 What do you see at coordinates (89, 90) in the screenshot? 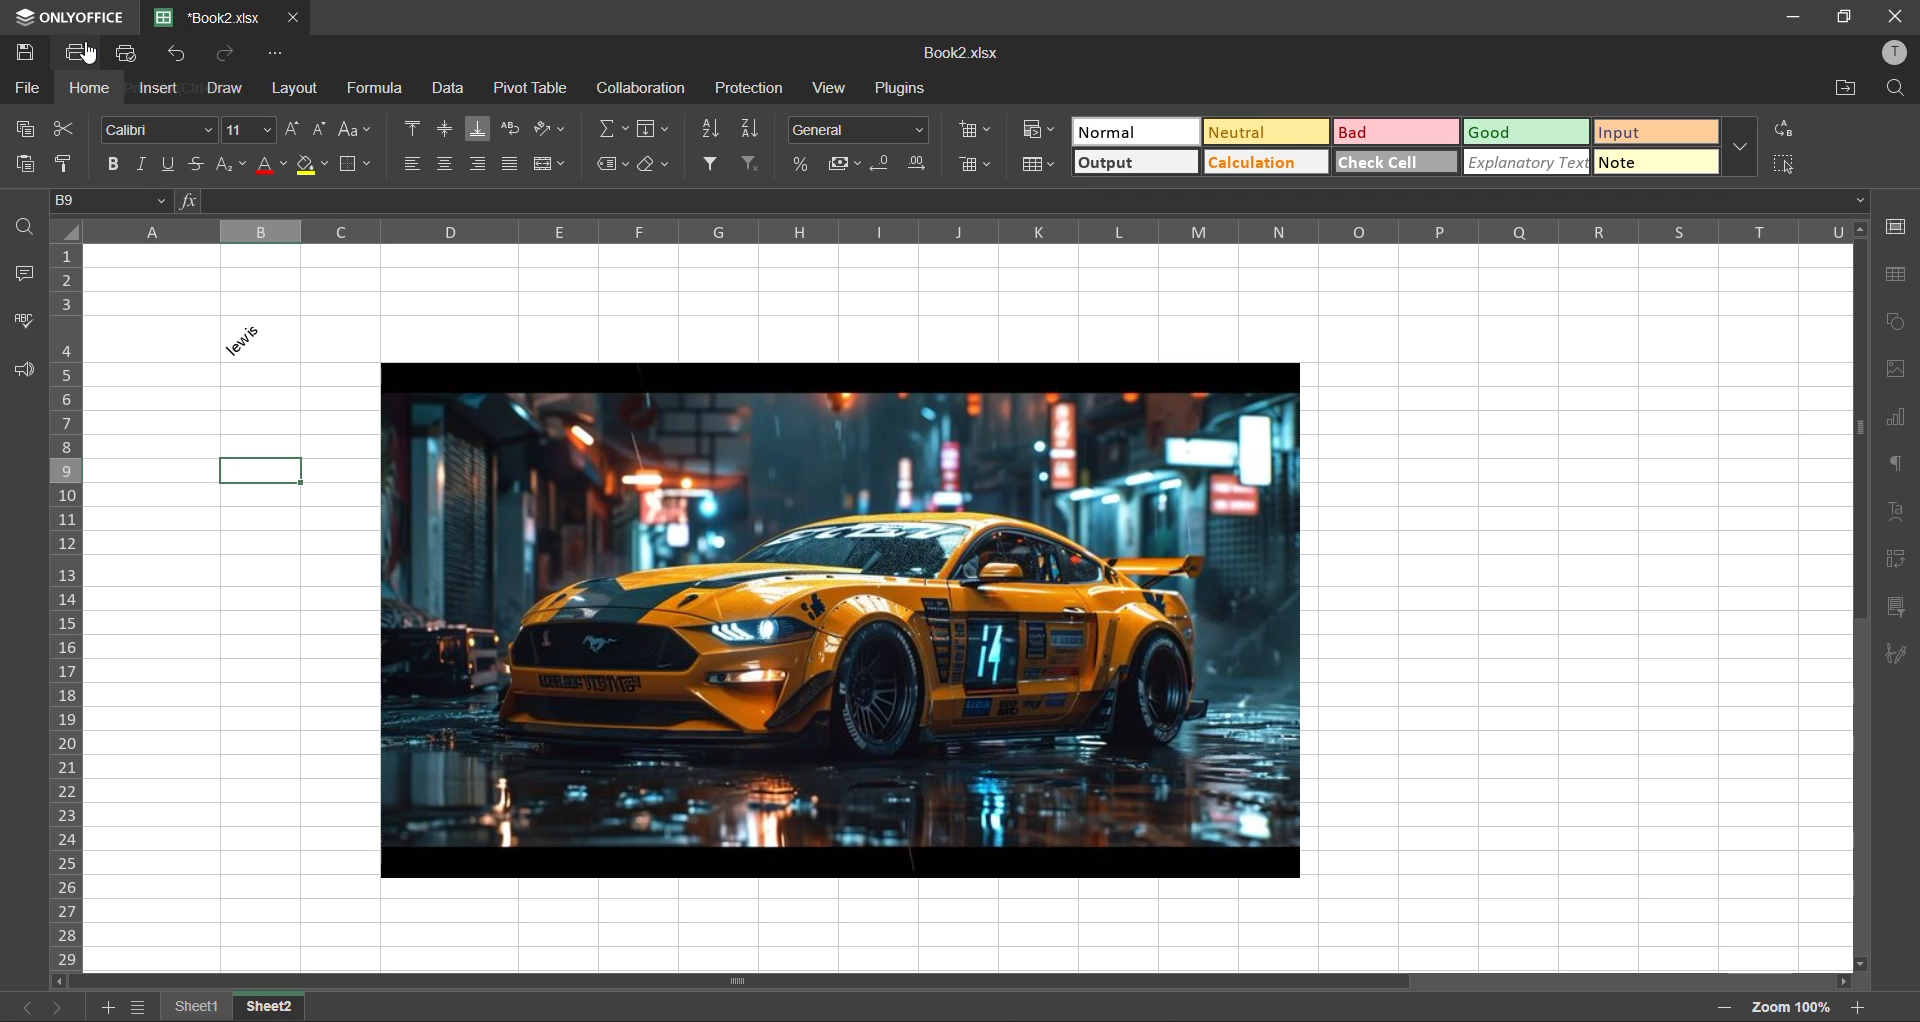
I see `home` at bounding box center [89, 90].